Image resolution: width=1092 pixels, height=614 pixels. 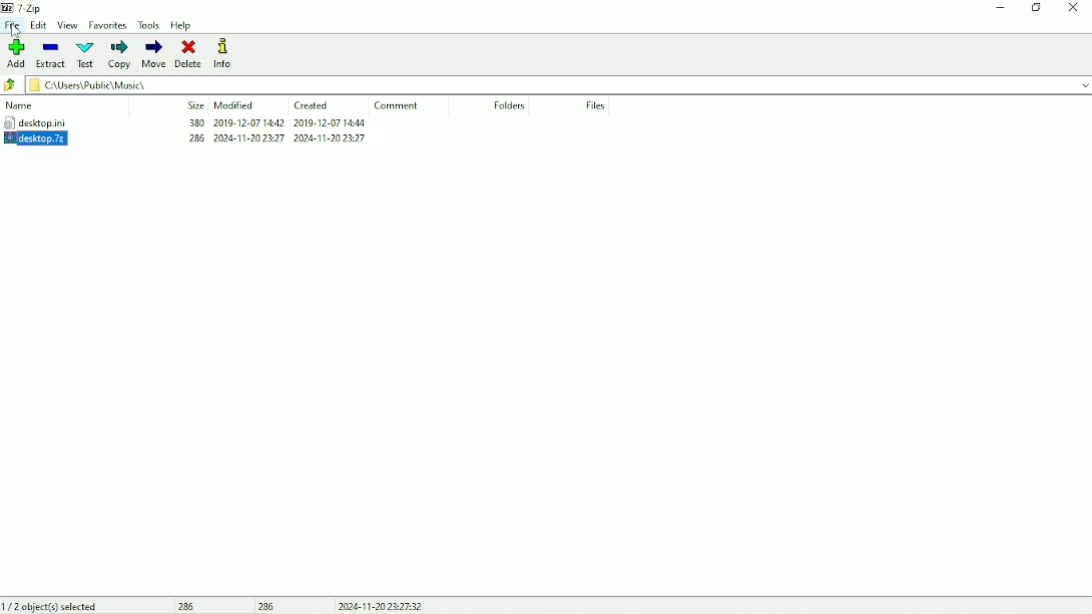 What do you see at coordinates (226, 53) in the screenshot?
I see `Info` at bounding box center [226, 53].